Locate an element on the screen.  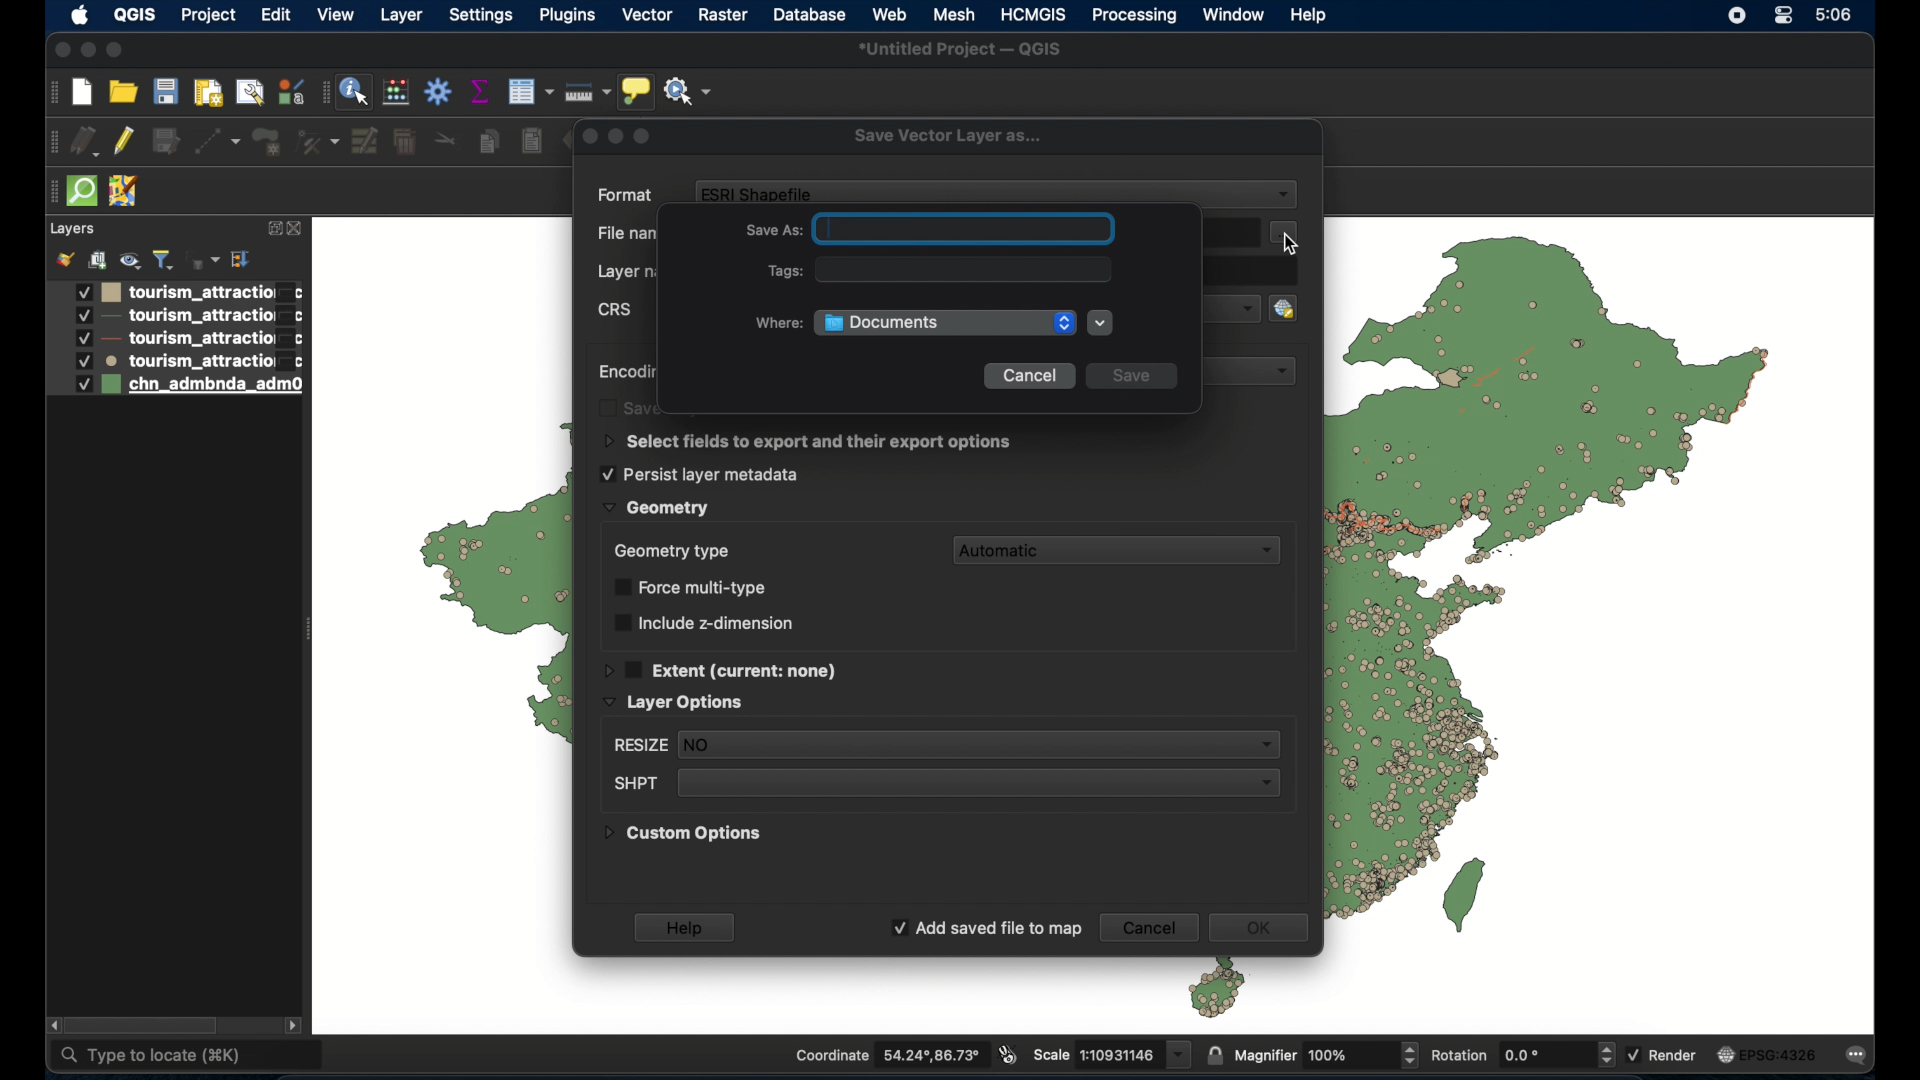
automatic dropdown is located at coordinates (1122, 550).